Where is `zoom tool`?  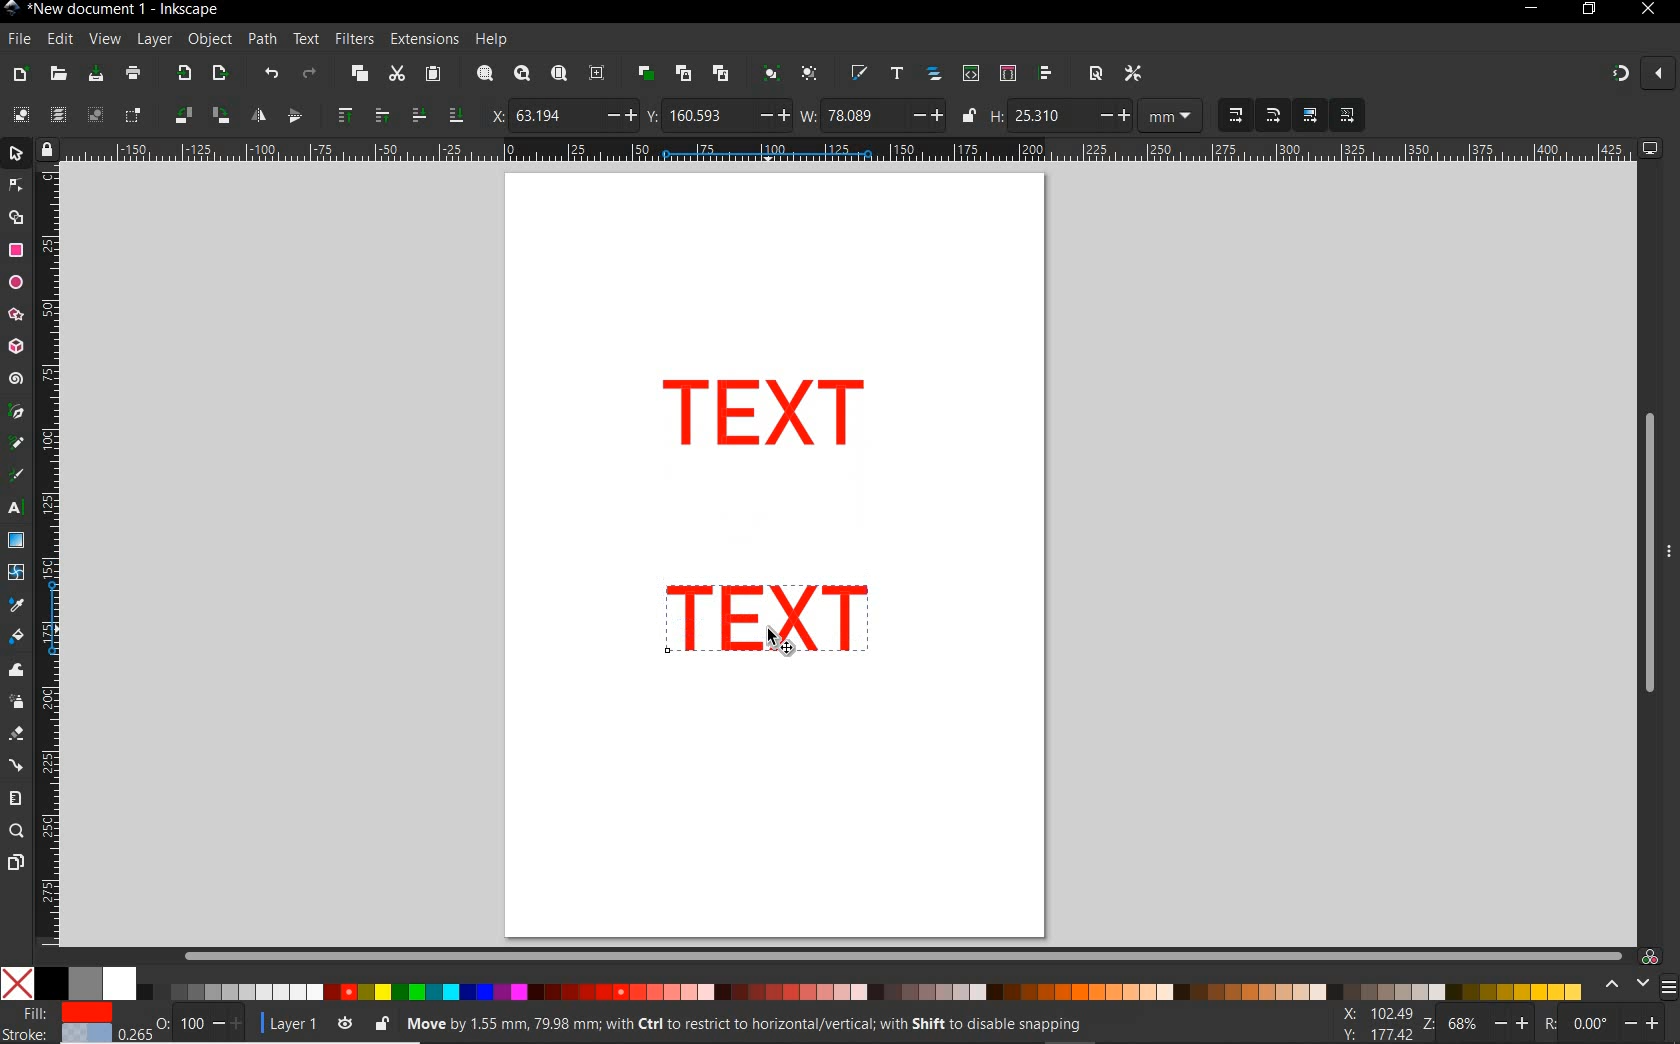 zoom tool is located at coordinates (16, 832).